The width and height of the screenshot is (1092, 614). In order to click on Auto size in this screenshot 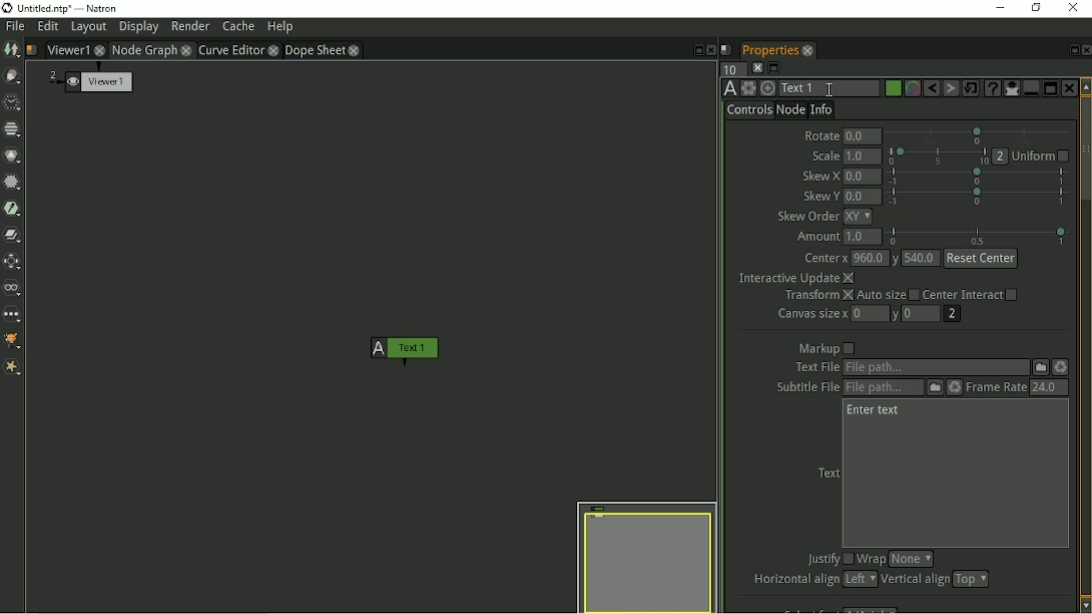, I will do `click(888, 296)`.